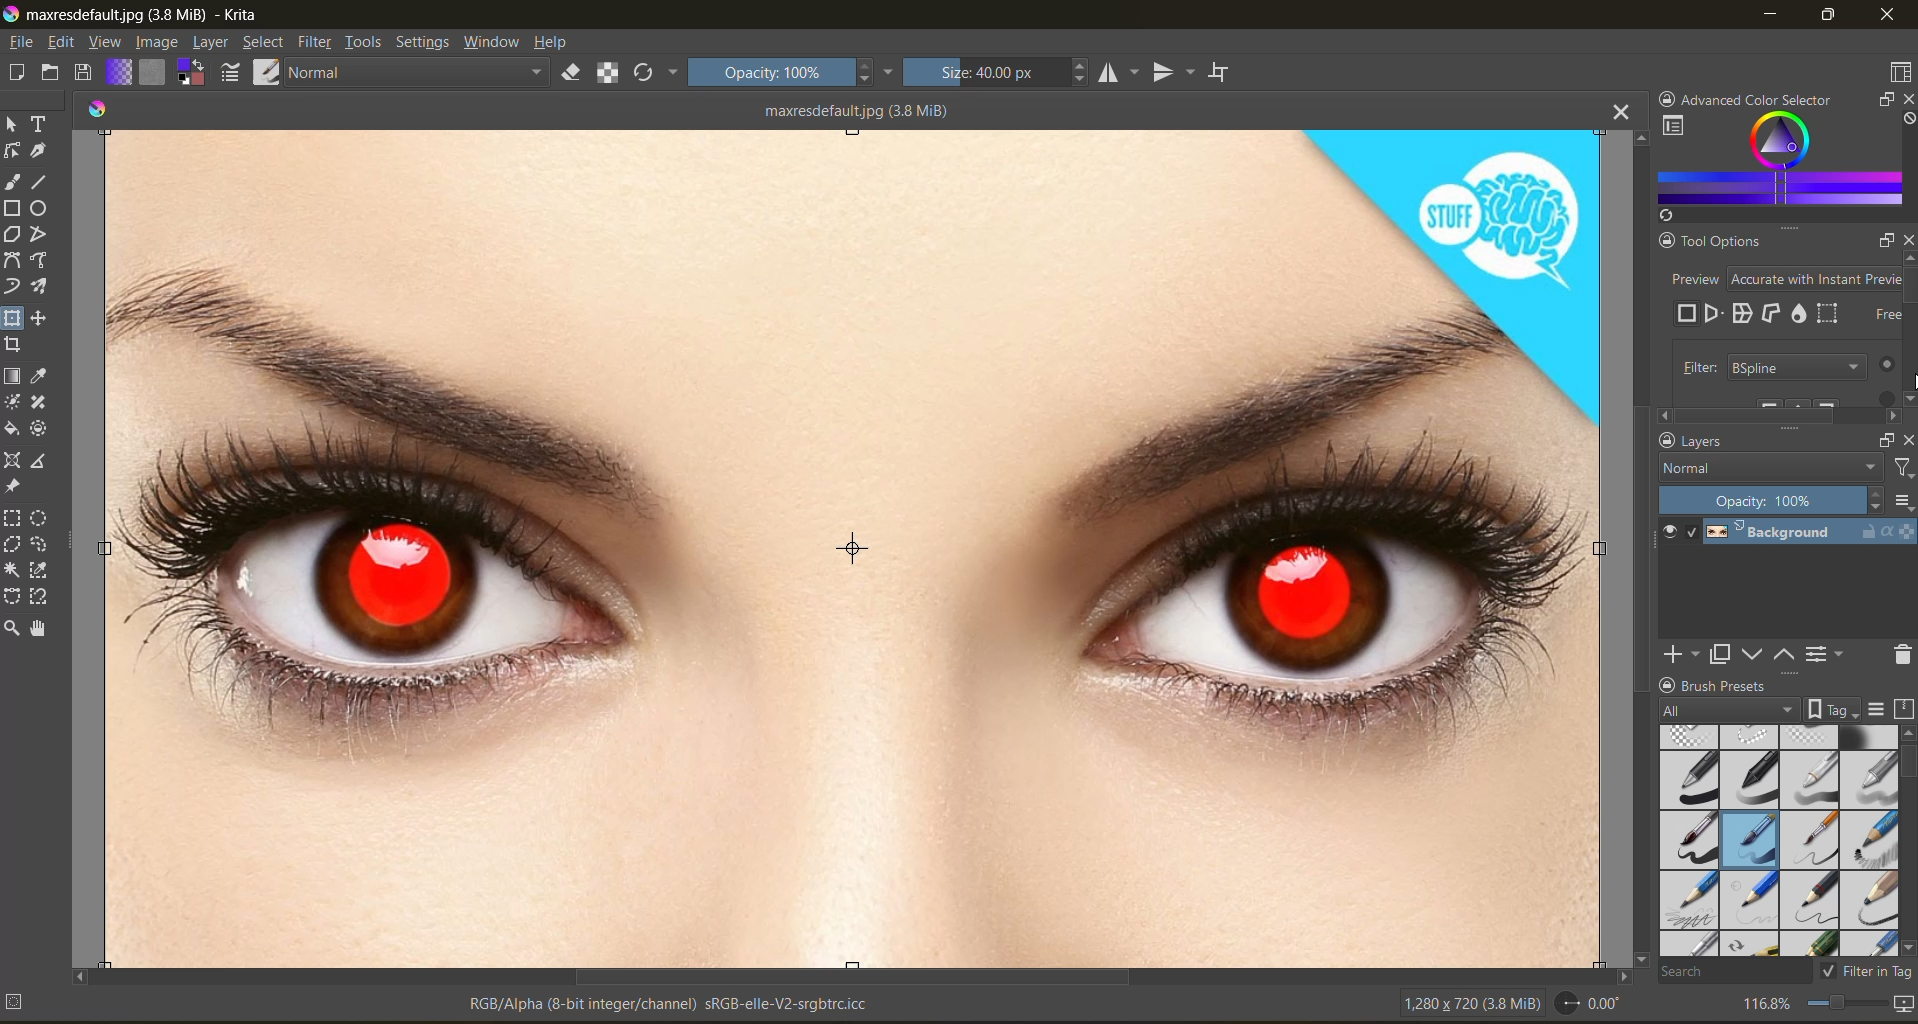 This screenshot has width=1918, height=1024. Describe the element at coordinates (104, 42) in the screenshot. I see `view` at that location.